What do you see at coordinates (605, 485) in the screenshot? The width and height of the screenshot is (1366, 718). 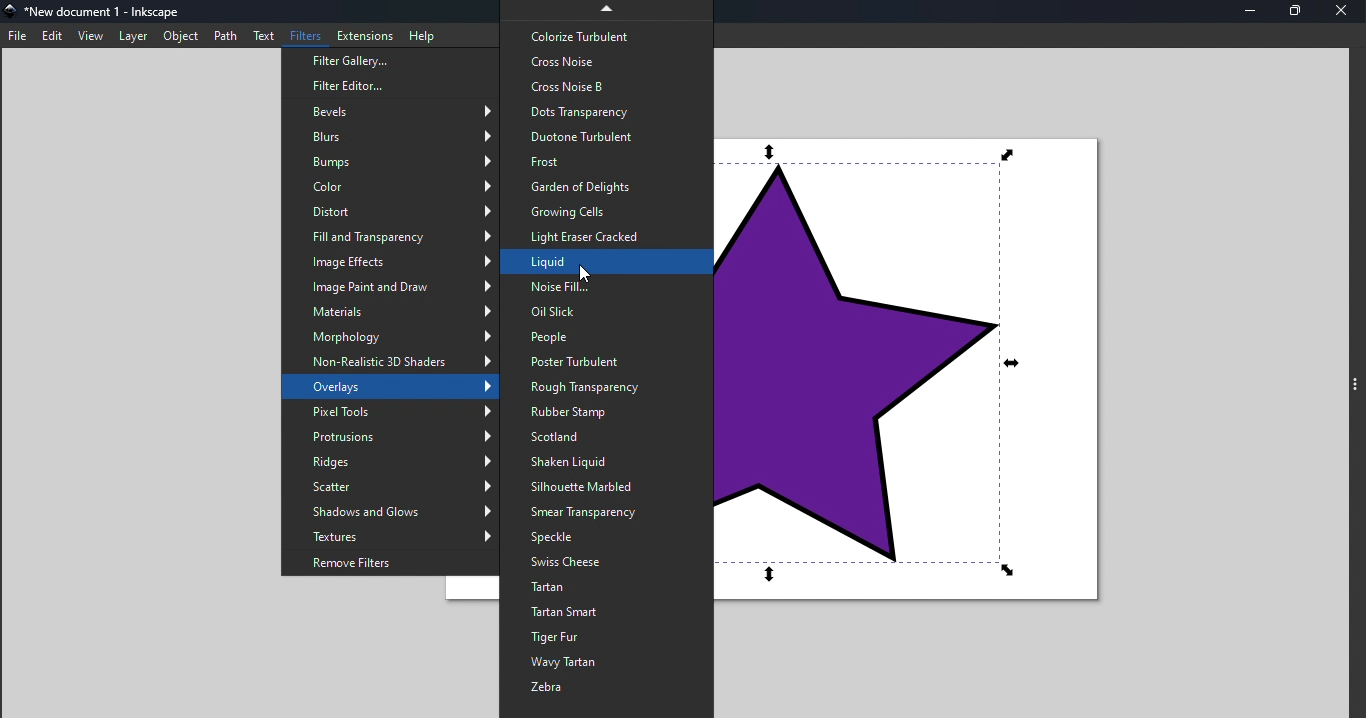 I see `Silhouette Marbled` at bounding box center [605, 485].